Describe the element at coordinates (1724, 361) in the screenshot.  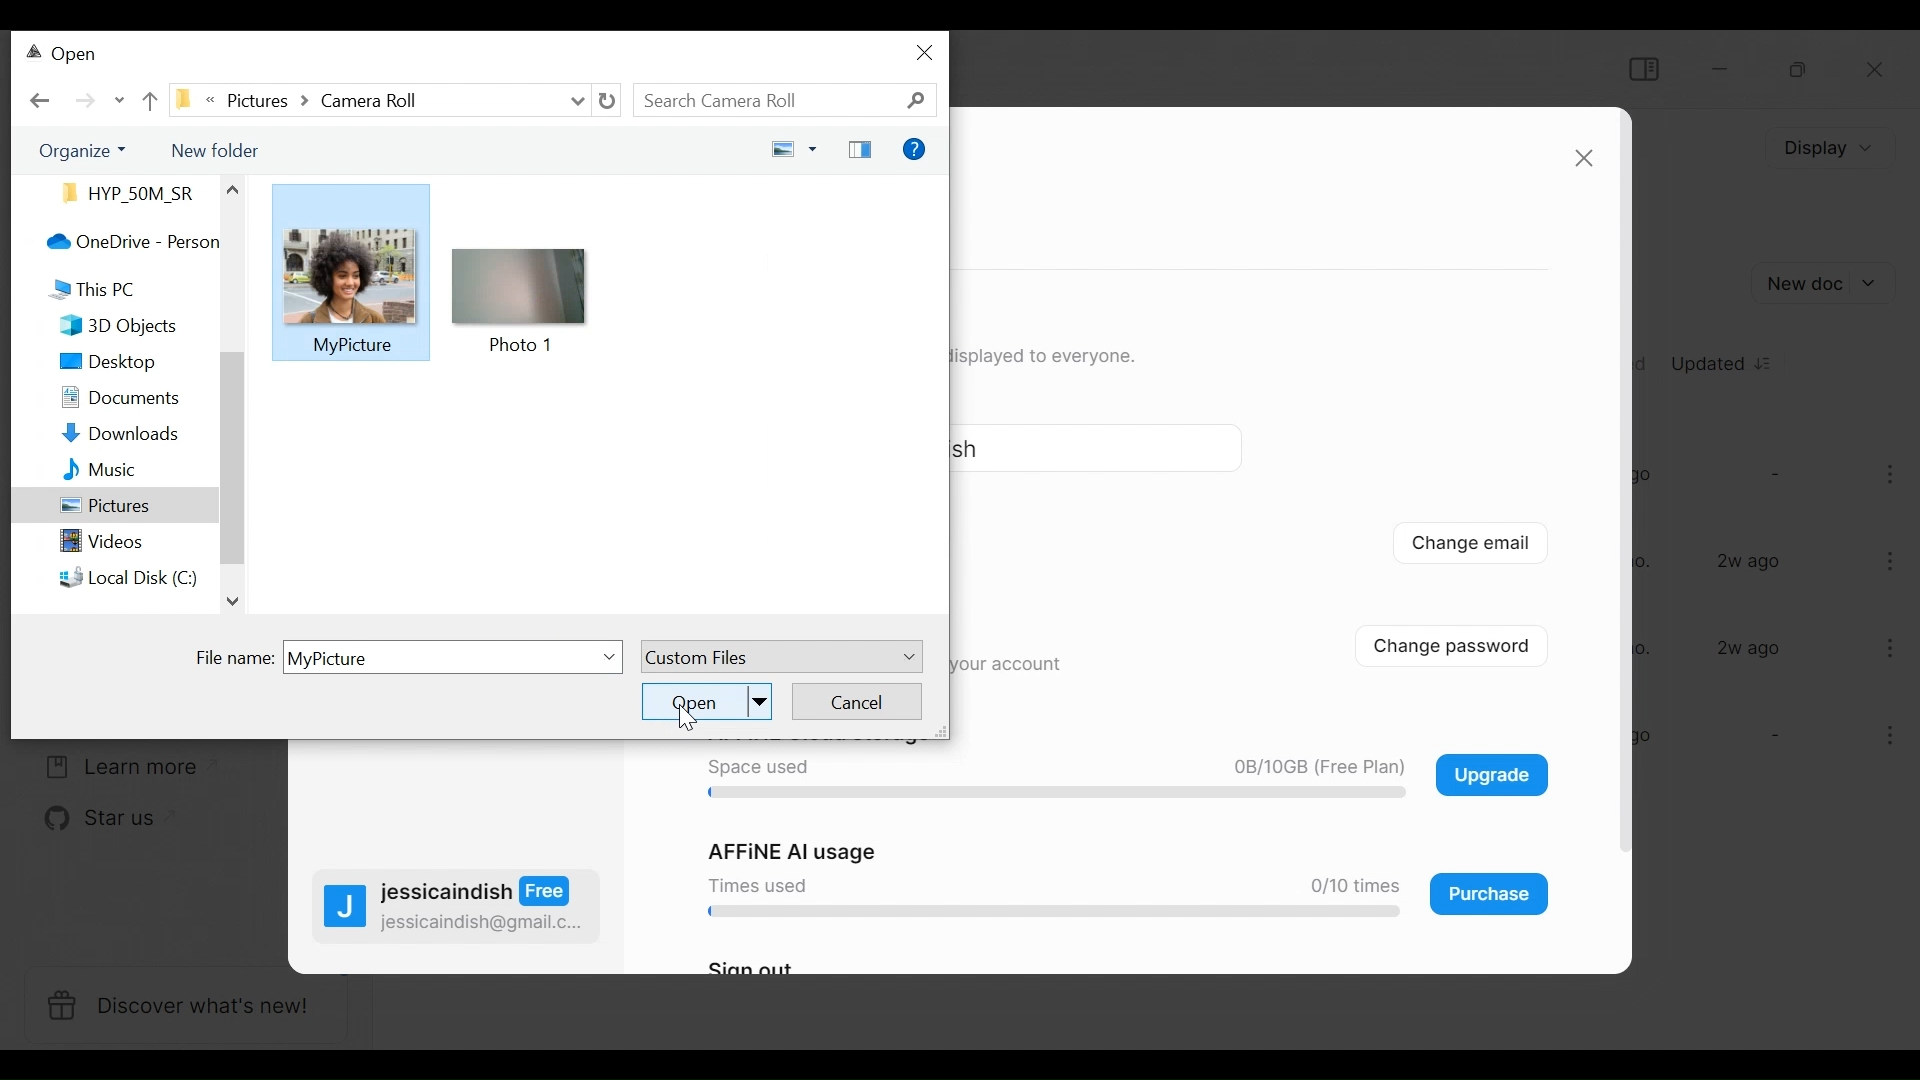
I see `Updated` at that location.